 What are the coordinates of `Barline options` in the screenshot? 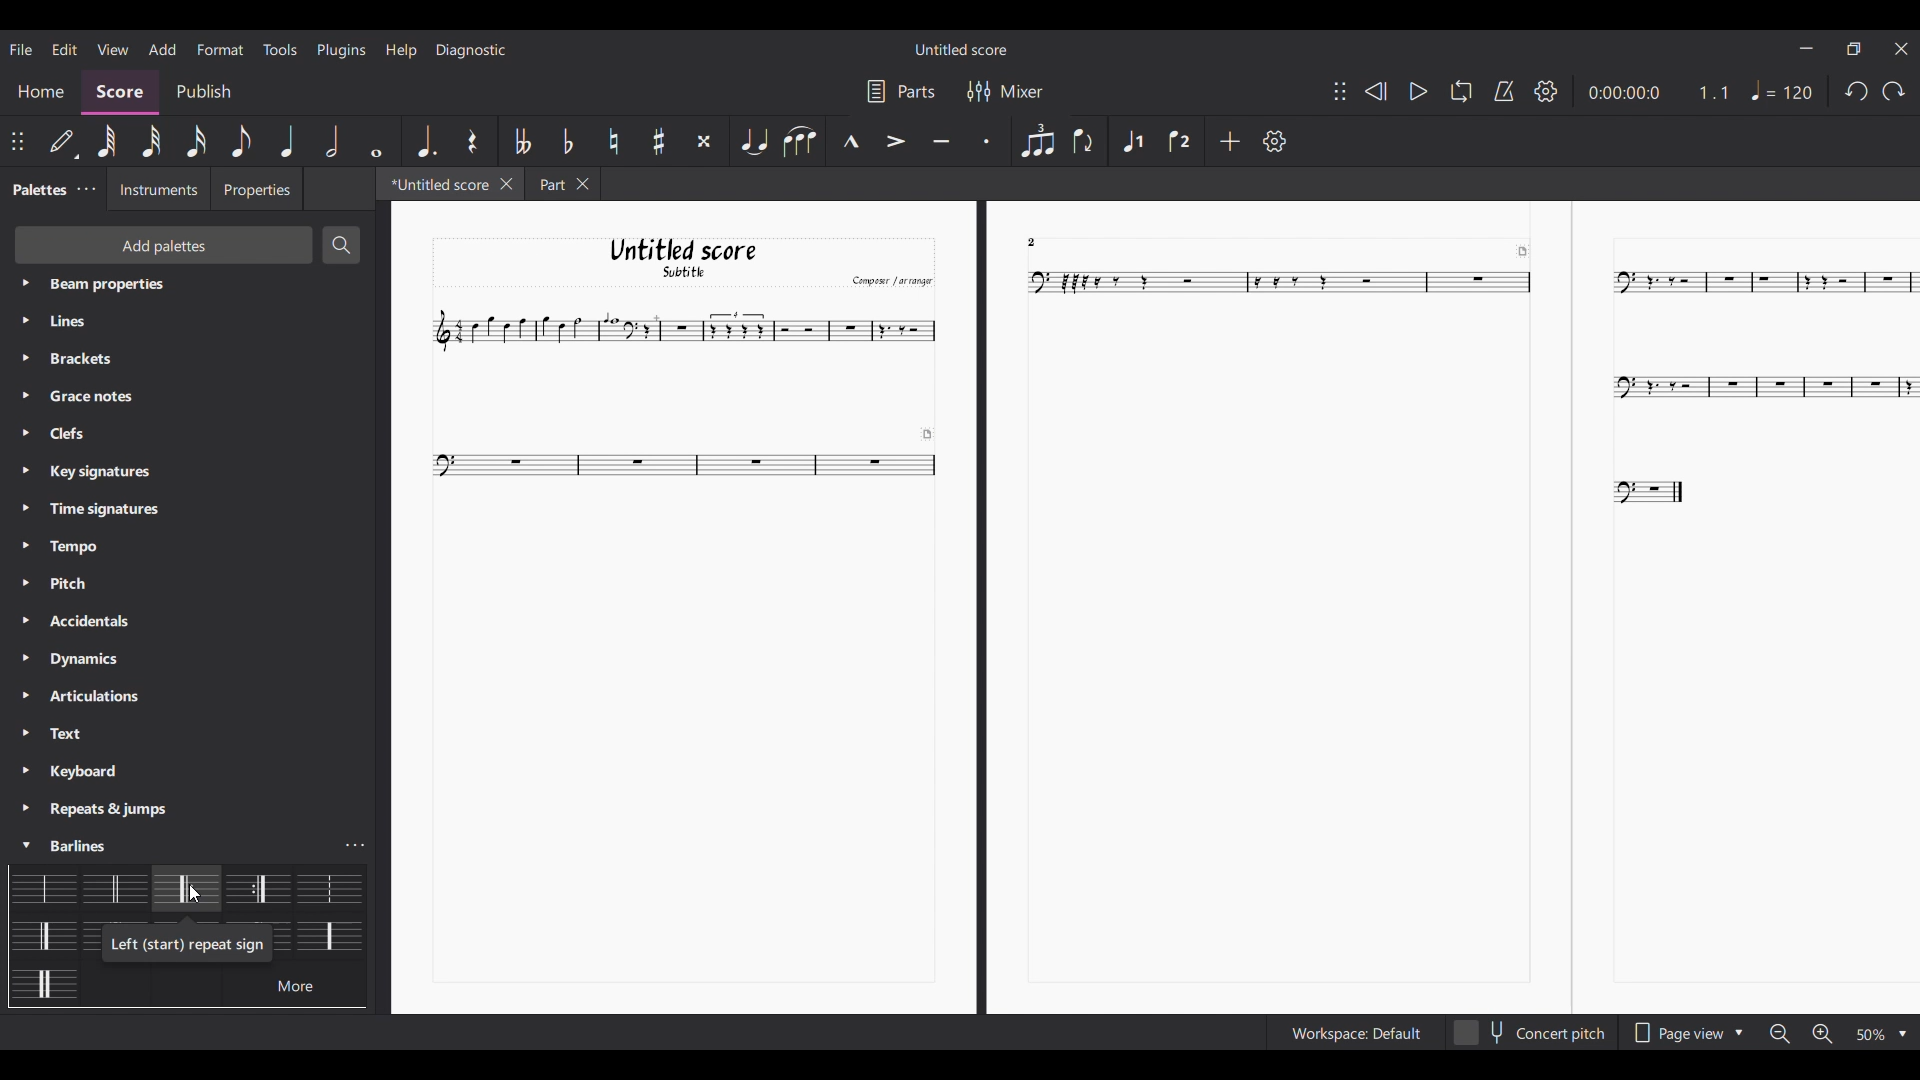 It's located at (47, 886).